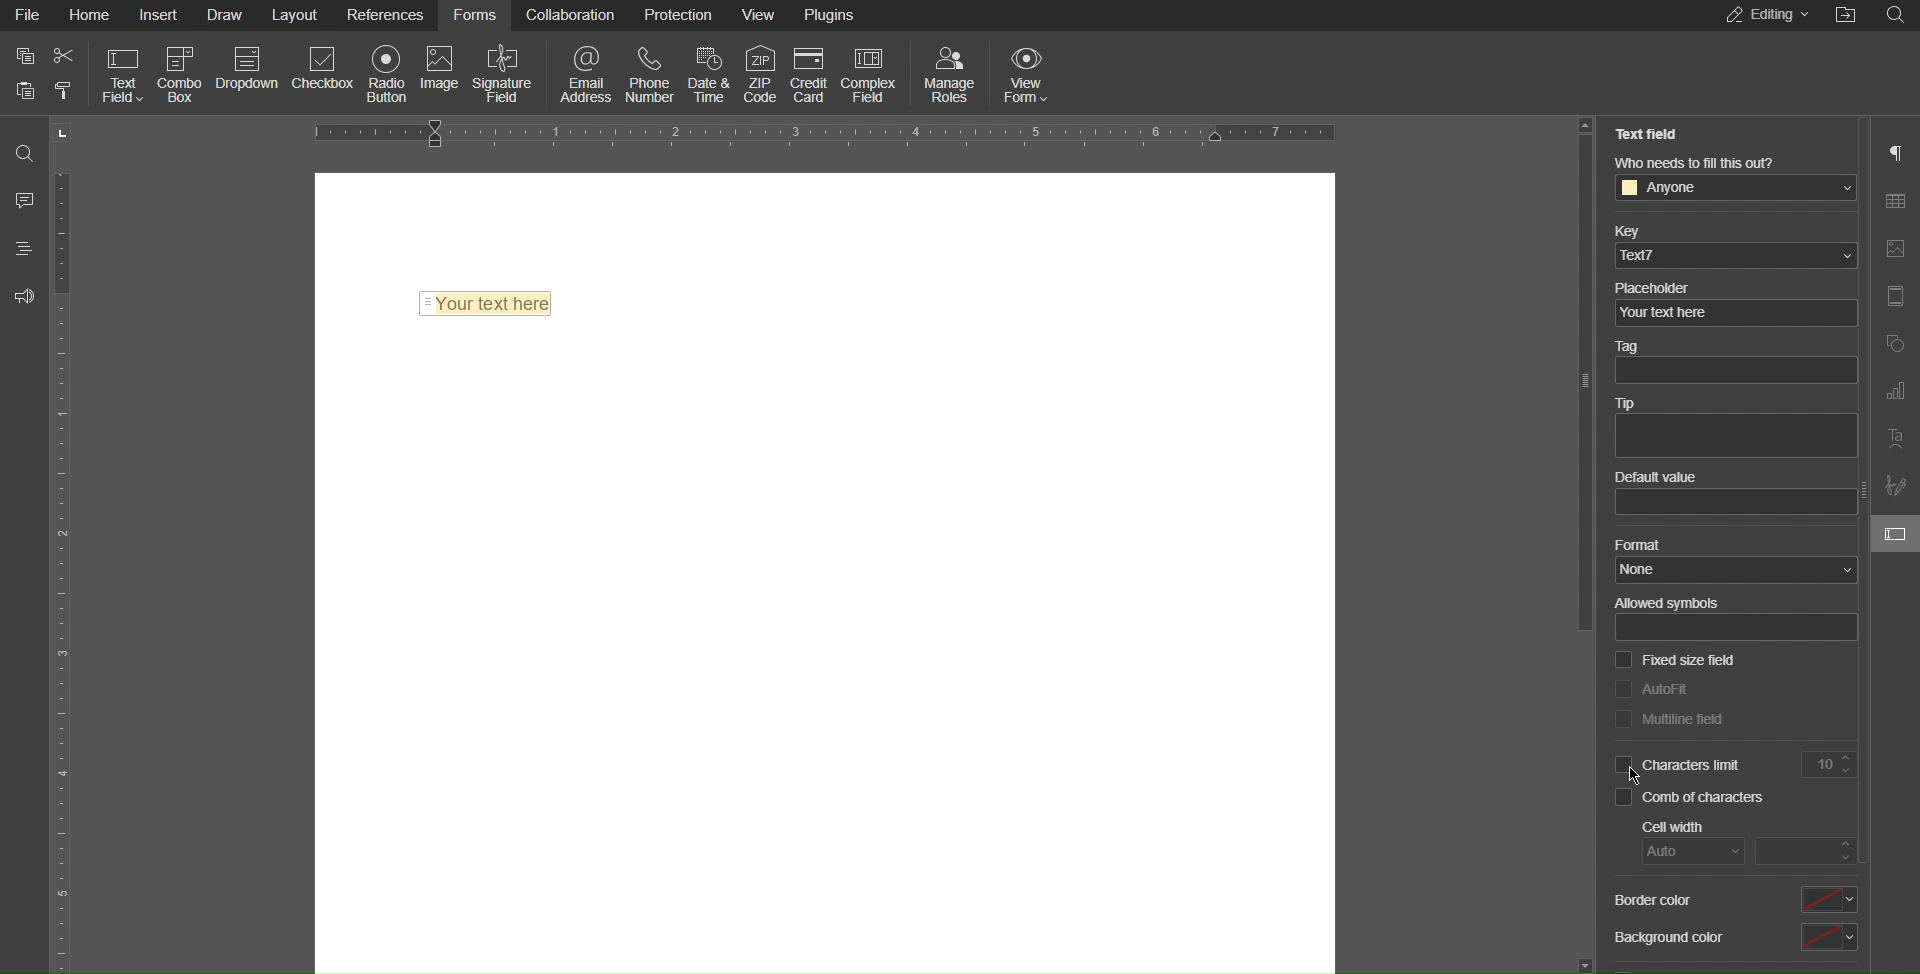  Describe the element at coordinates (1734, 429) in the screenshot. I see `Tip` at that location.